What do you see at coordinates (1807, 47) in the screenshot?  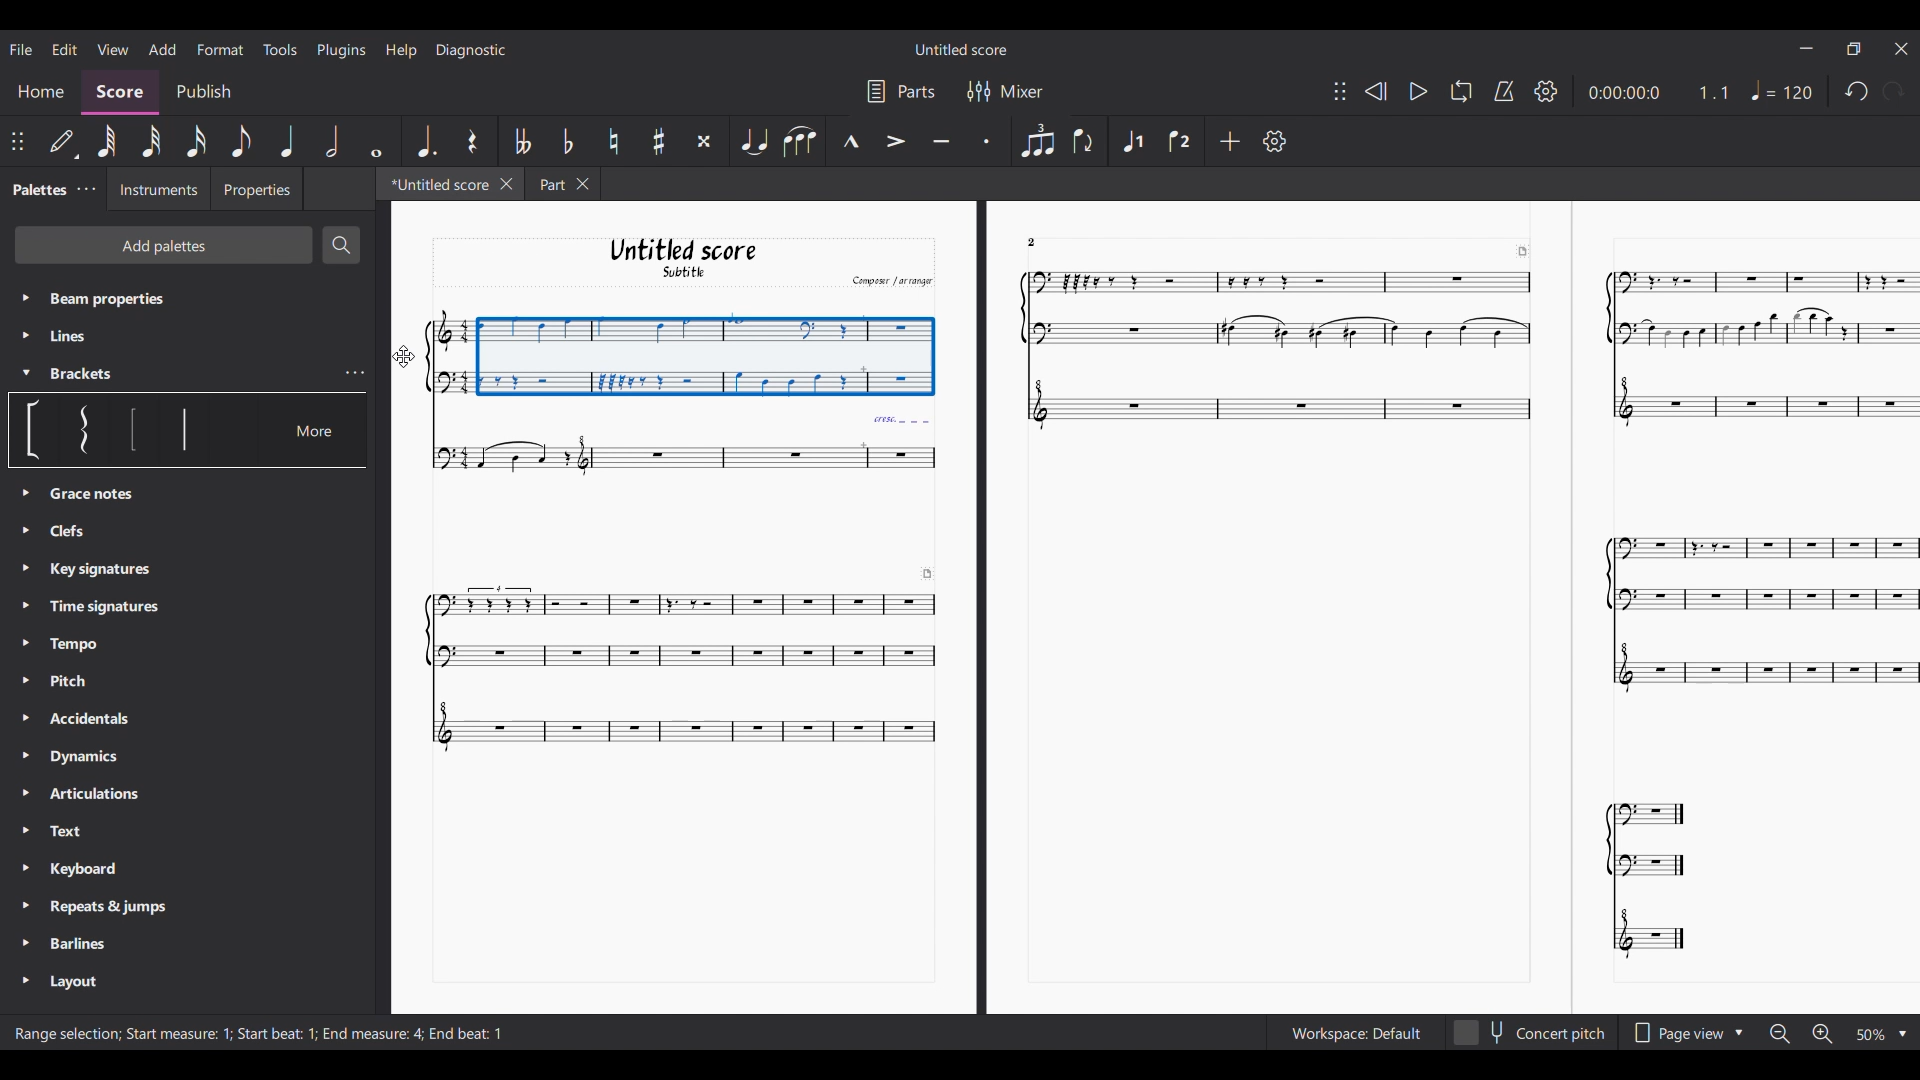 I see `Minimize` at bounding box center [1807, 47].